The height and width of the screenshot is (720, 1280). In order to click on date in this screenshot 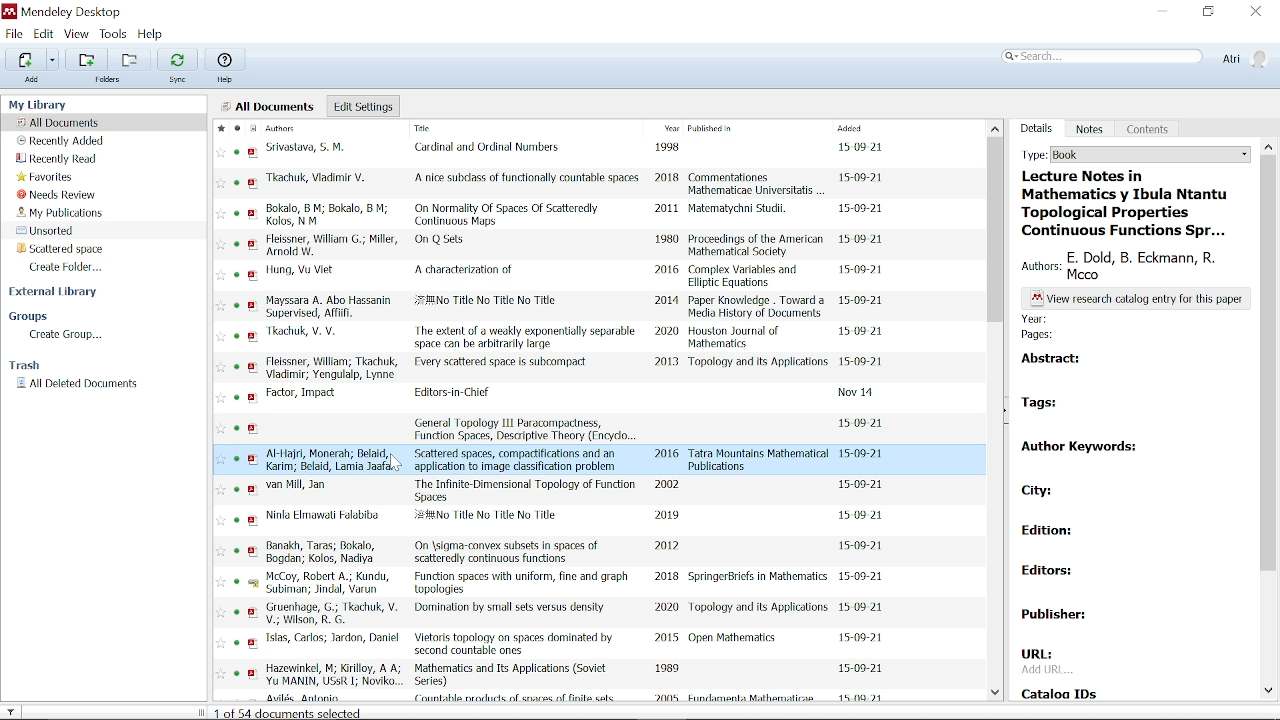, I will do `click(862, 485)`.